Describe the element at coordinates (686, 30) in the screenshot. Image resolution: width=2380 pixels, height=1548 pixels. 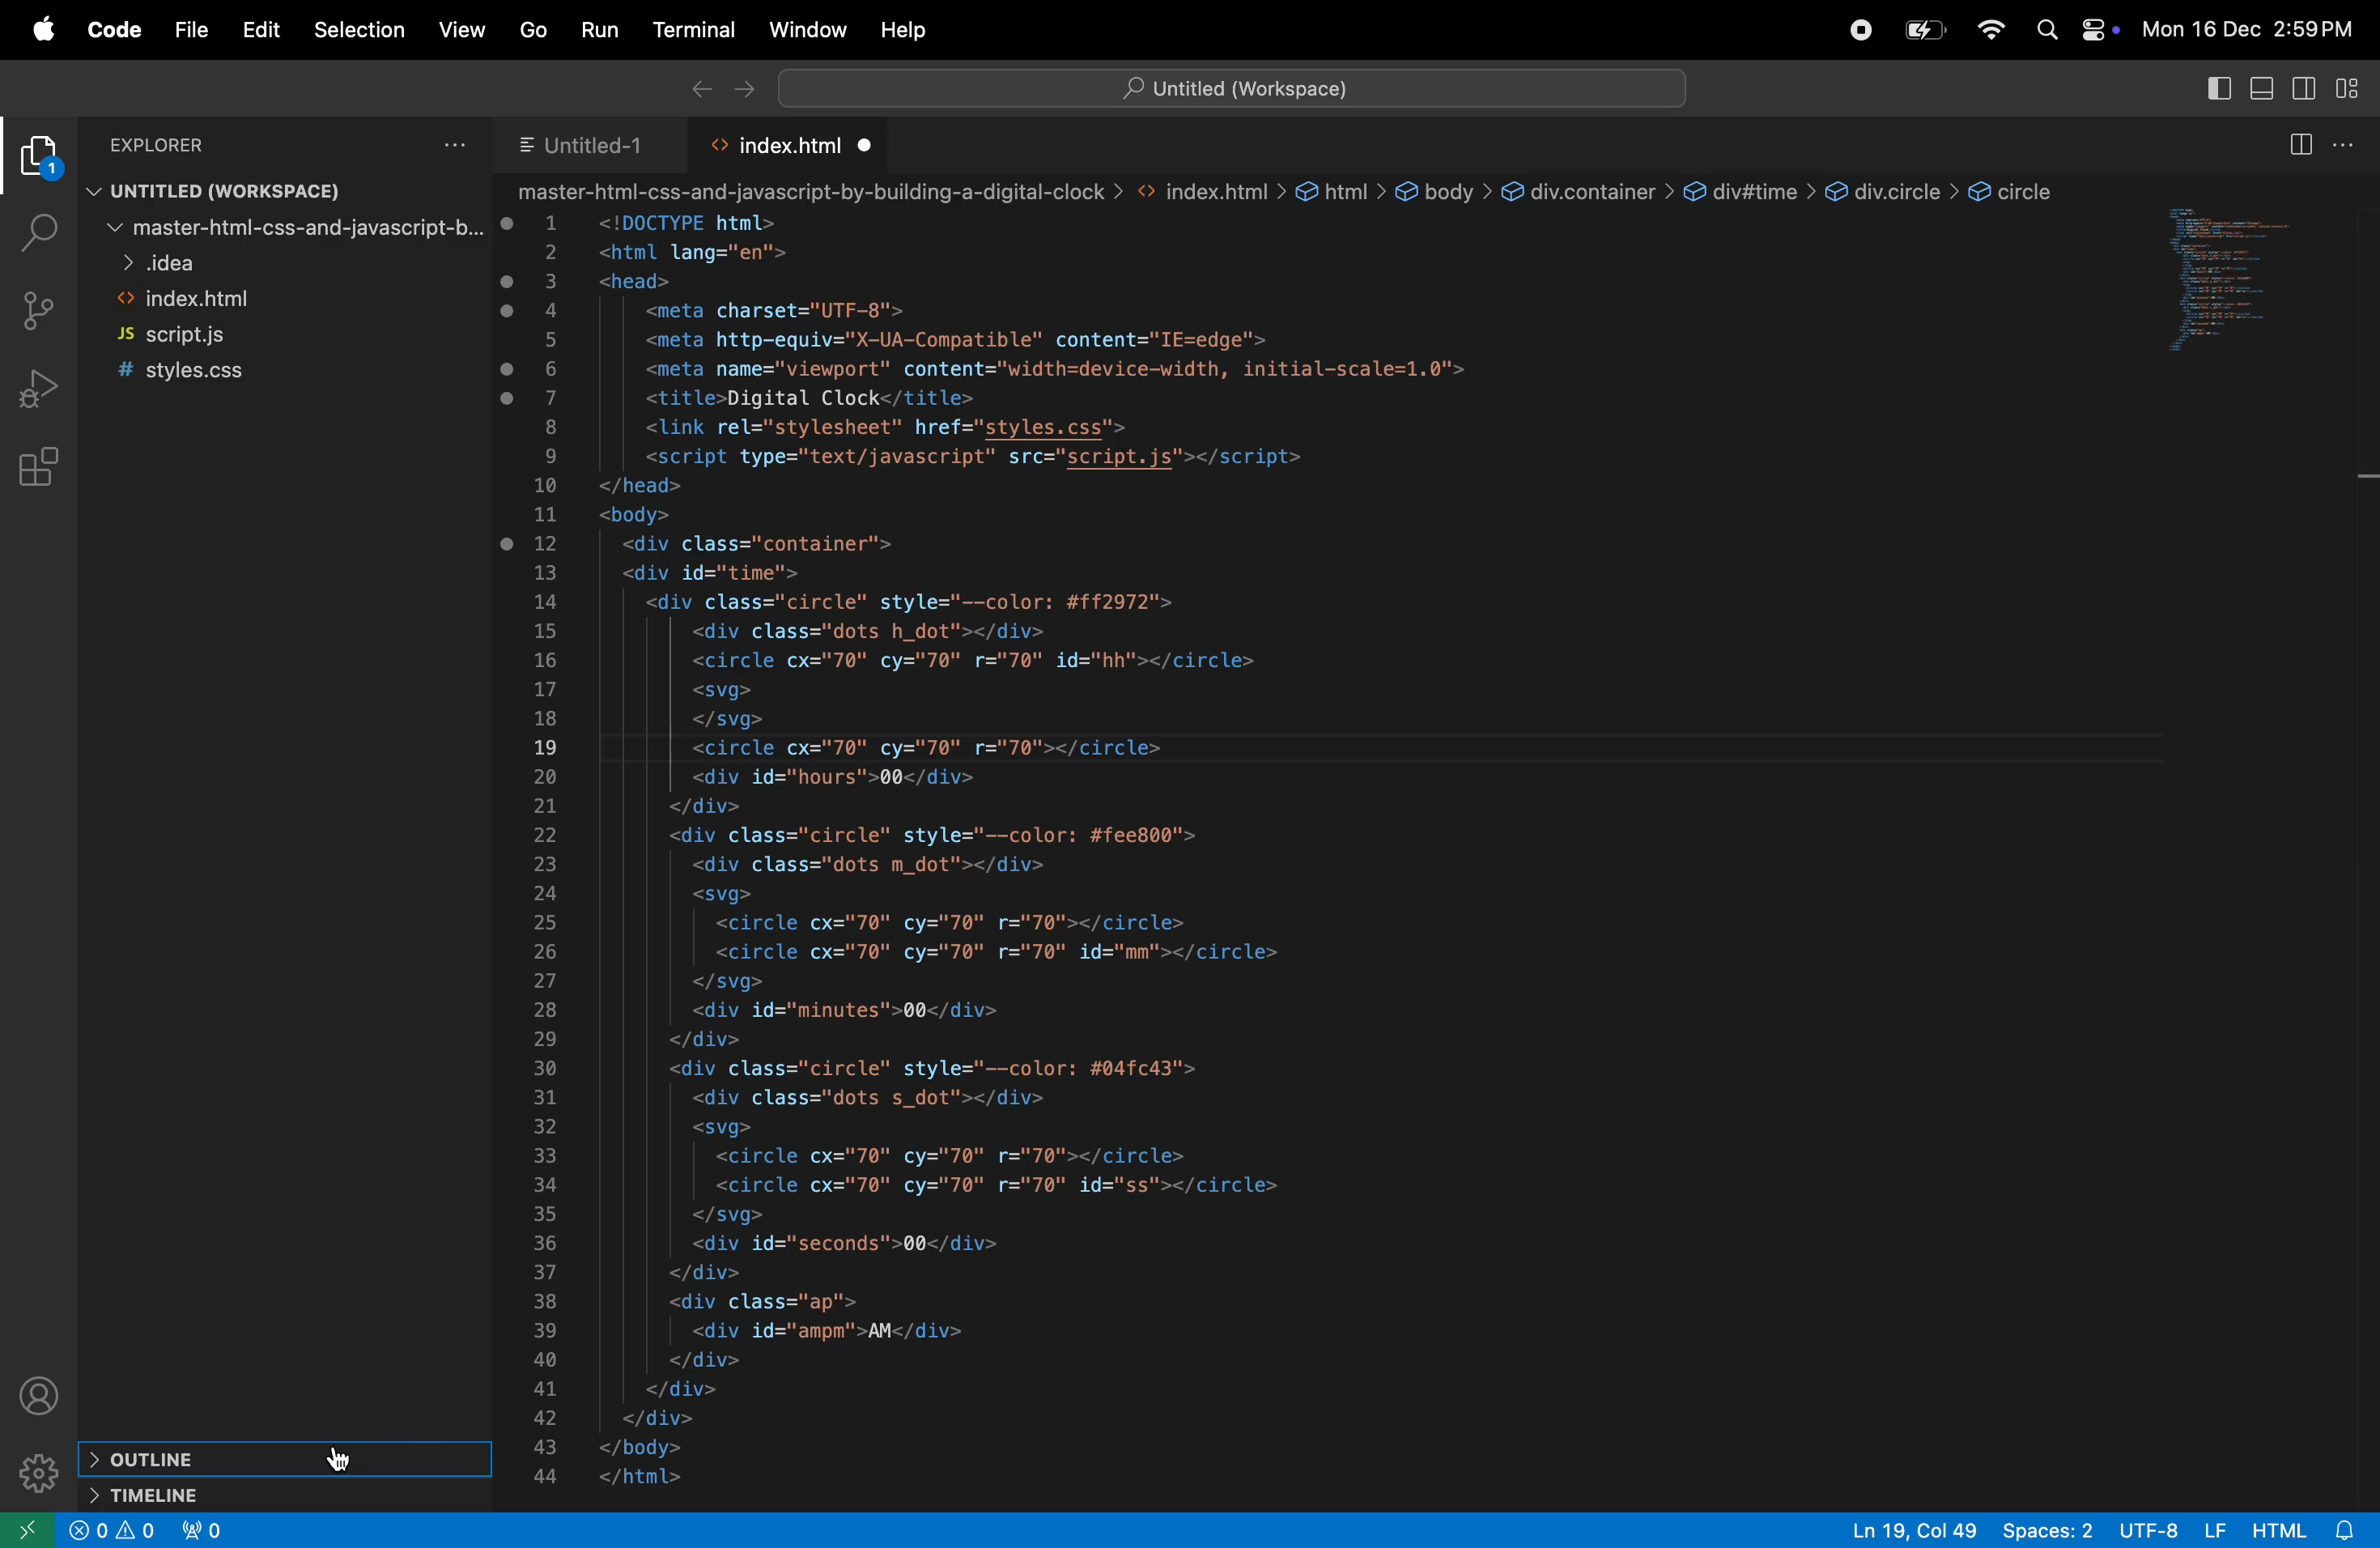
I see `terminal` at that location.